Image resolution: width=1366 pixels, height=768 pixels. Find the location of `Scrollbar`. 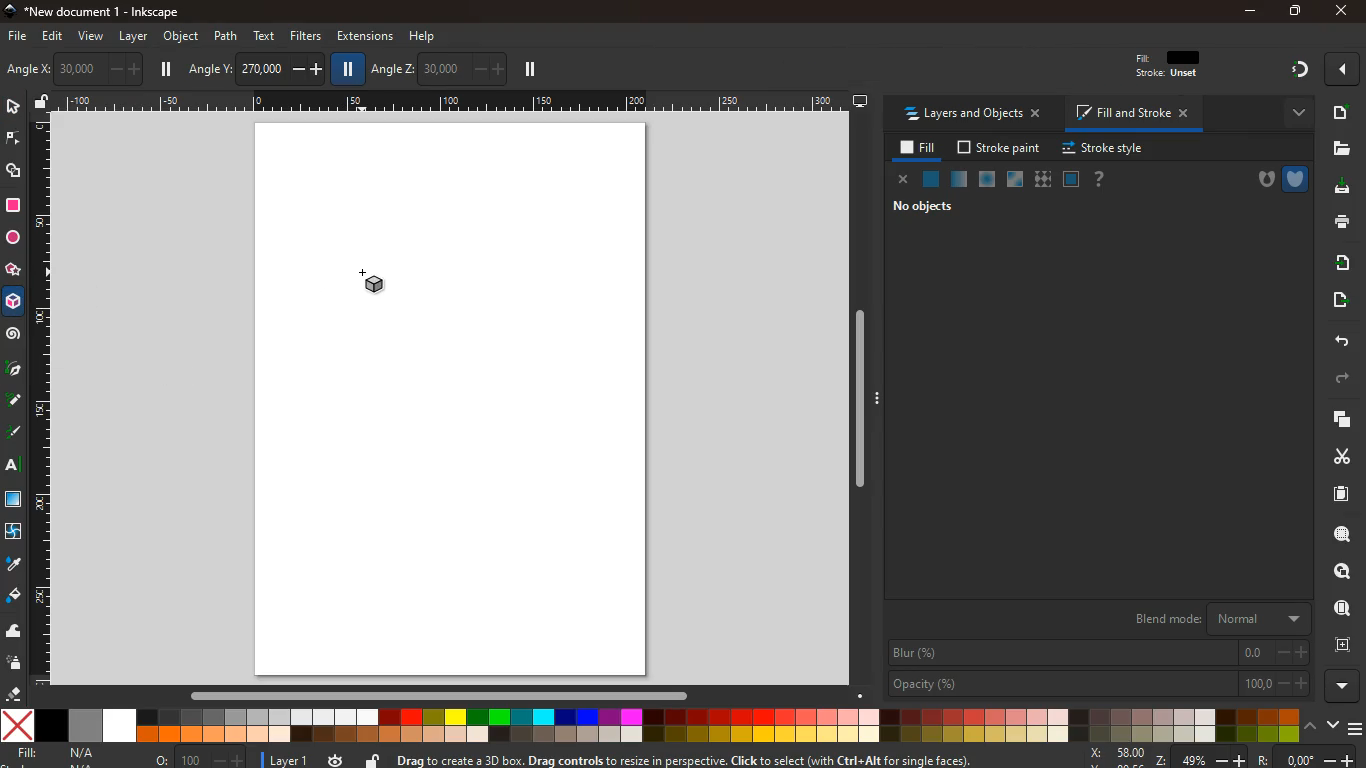

Scrollbar is located at coordinates (436, 693).